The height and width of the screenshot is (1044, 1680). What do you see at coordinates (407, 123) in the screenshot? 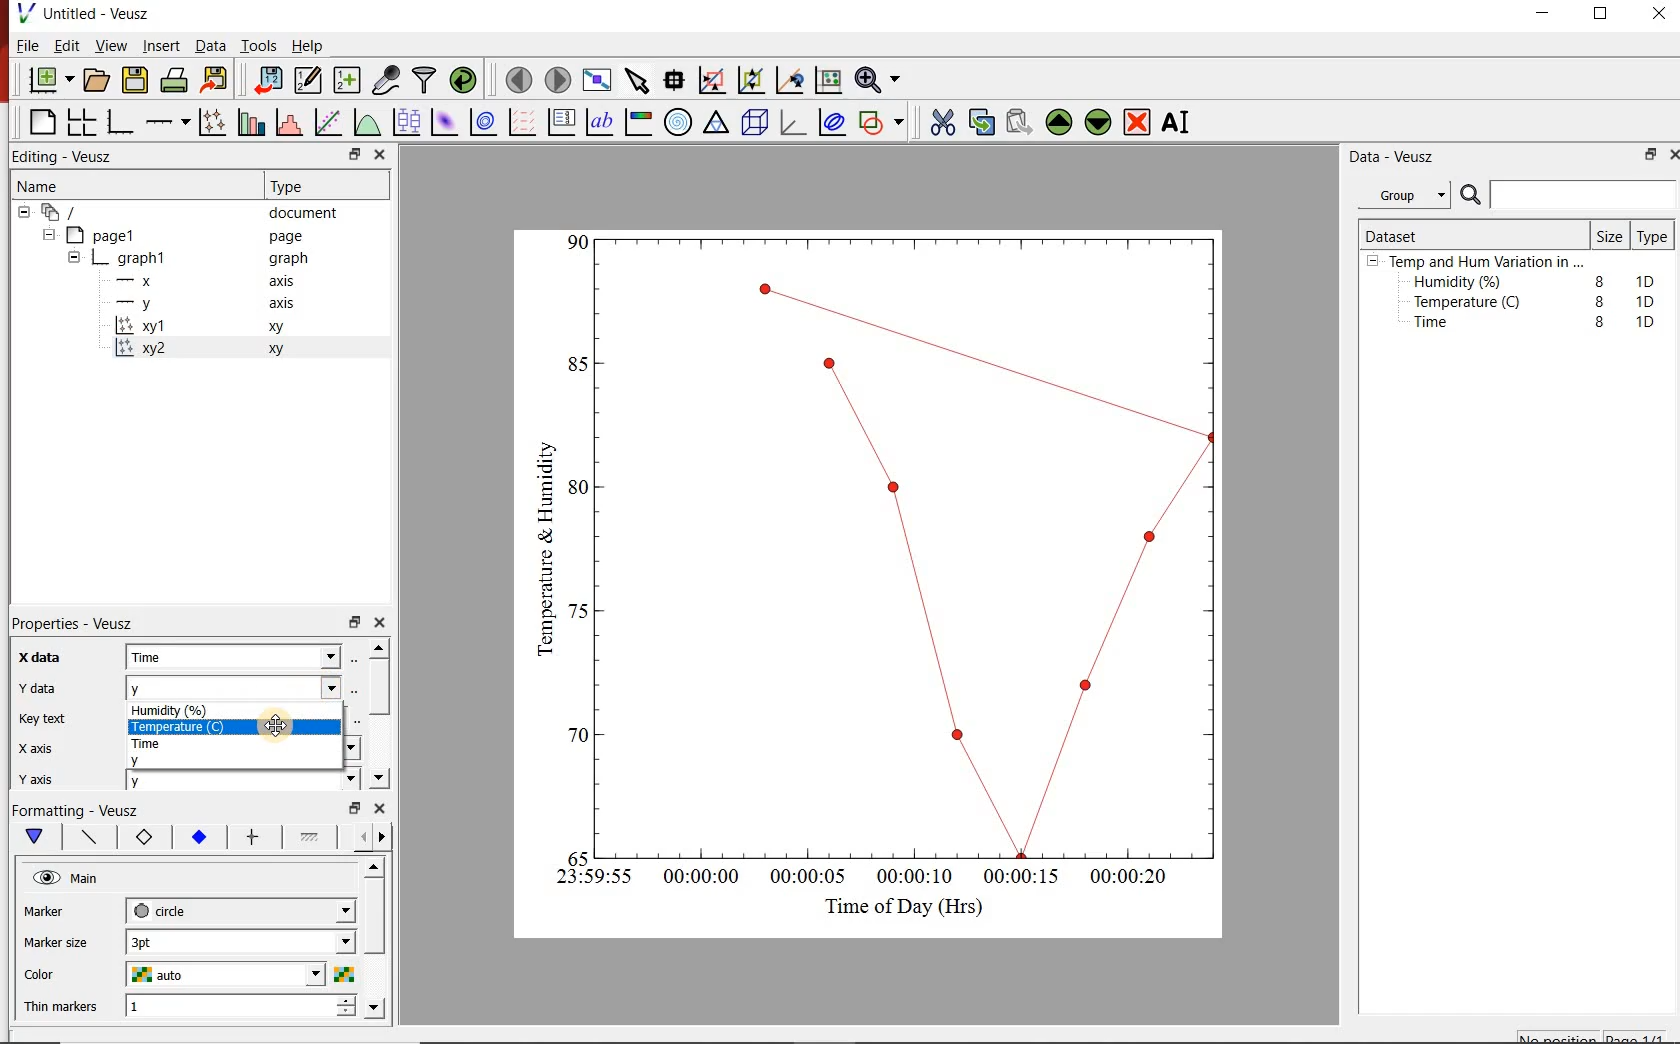
I see `plot box plots` at bounding box center [407, 123].